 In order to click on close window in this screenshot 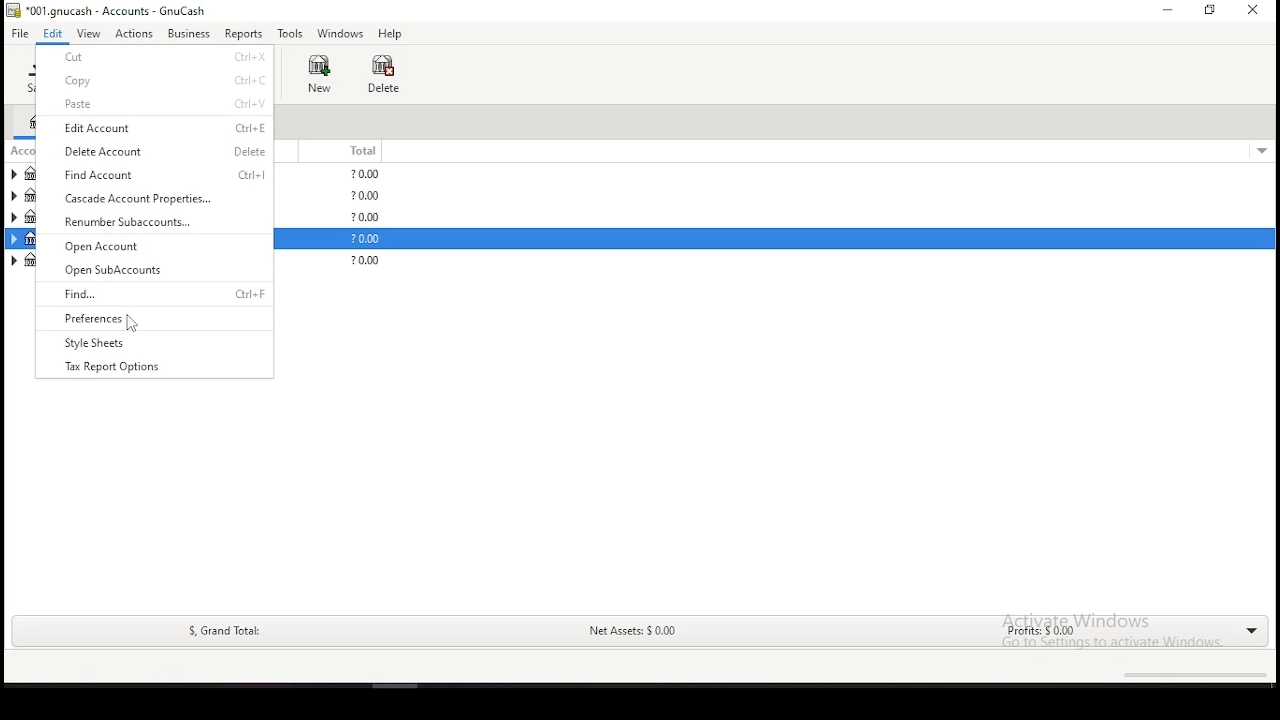, I will do `click(1254, 10)`.